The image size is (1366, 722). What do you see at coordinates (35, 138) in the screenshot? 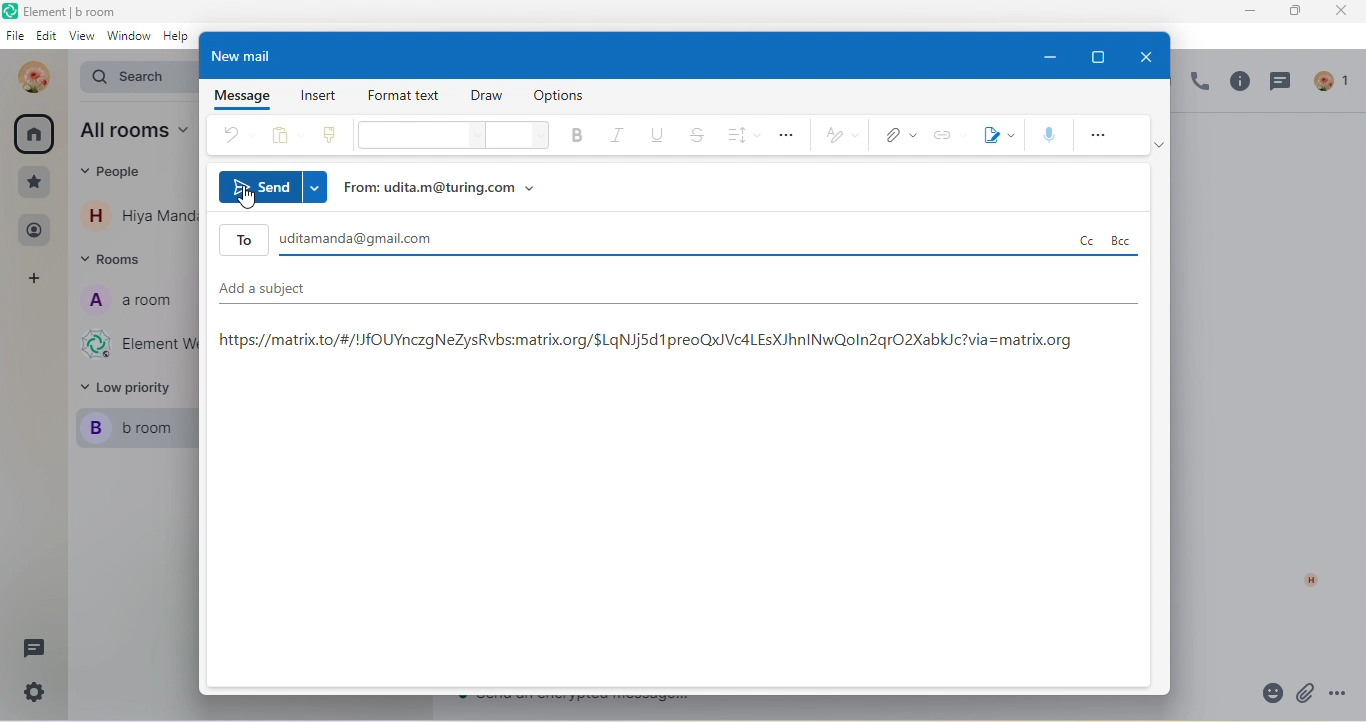
I see `all room` at bounding box center [35, 138].